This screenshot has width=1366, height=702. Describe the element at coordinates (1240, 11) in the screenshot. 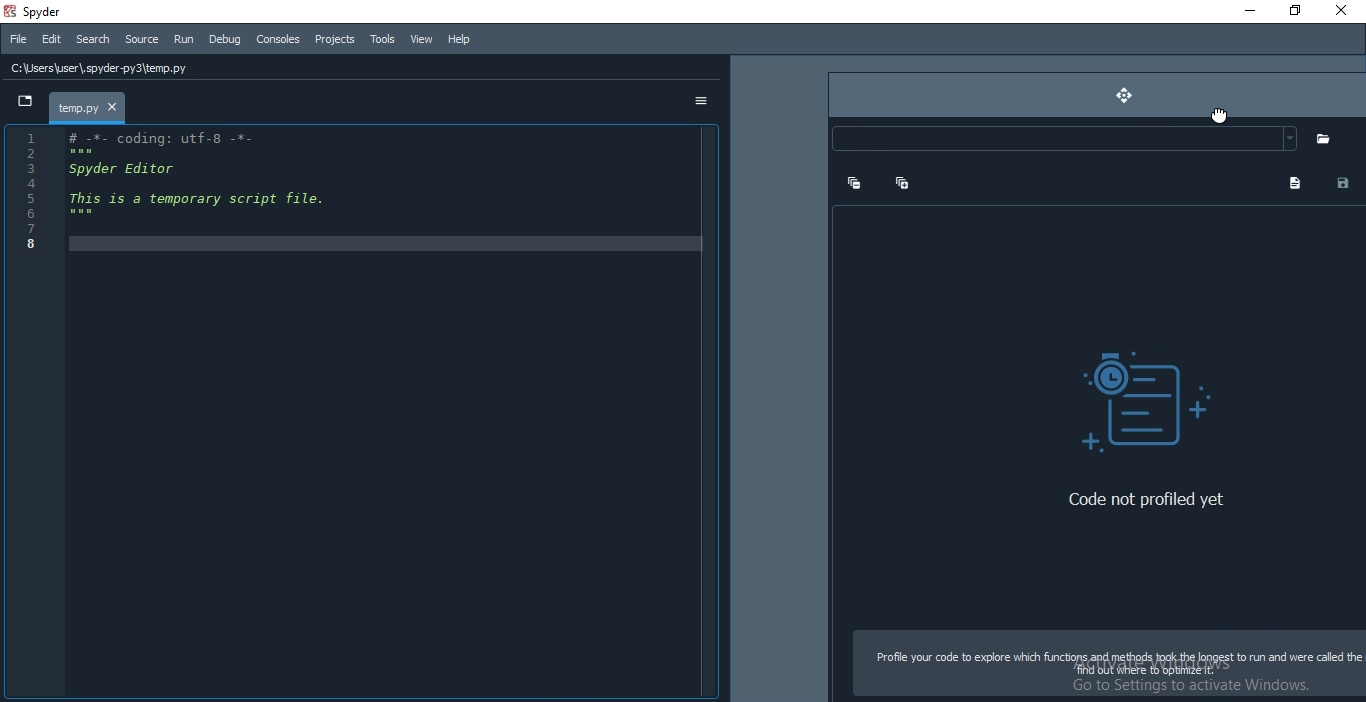

I see `Minimise` at that location.